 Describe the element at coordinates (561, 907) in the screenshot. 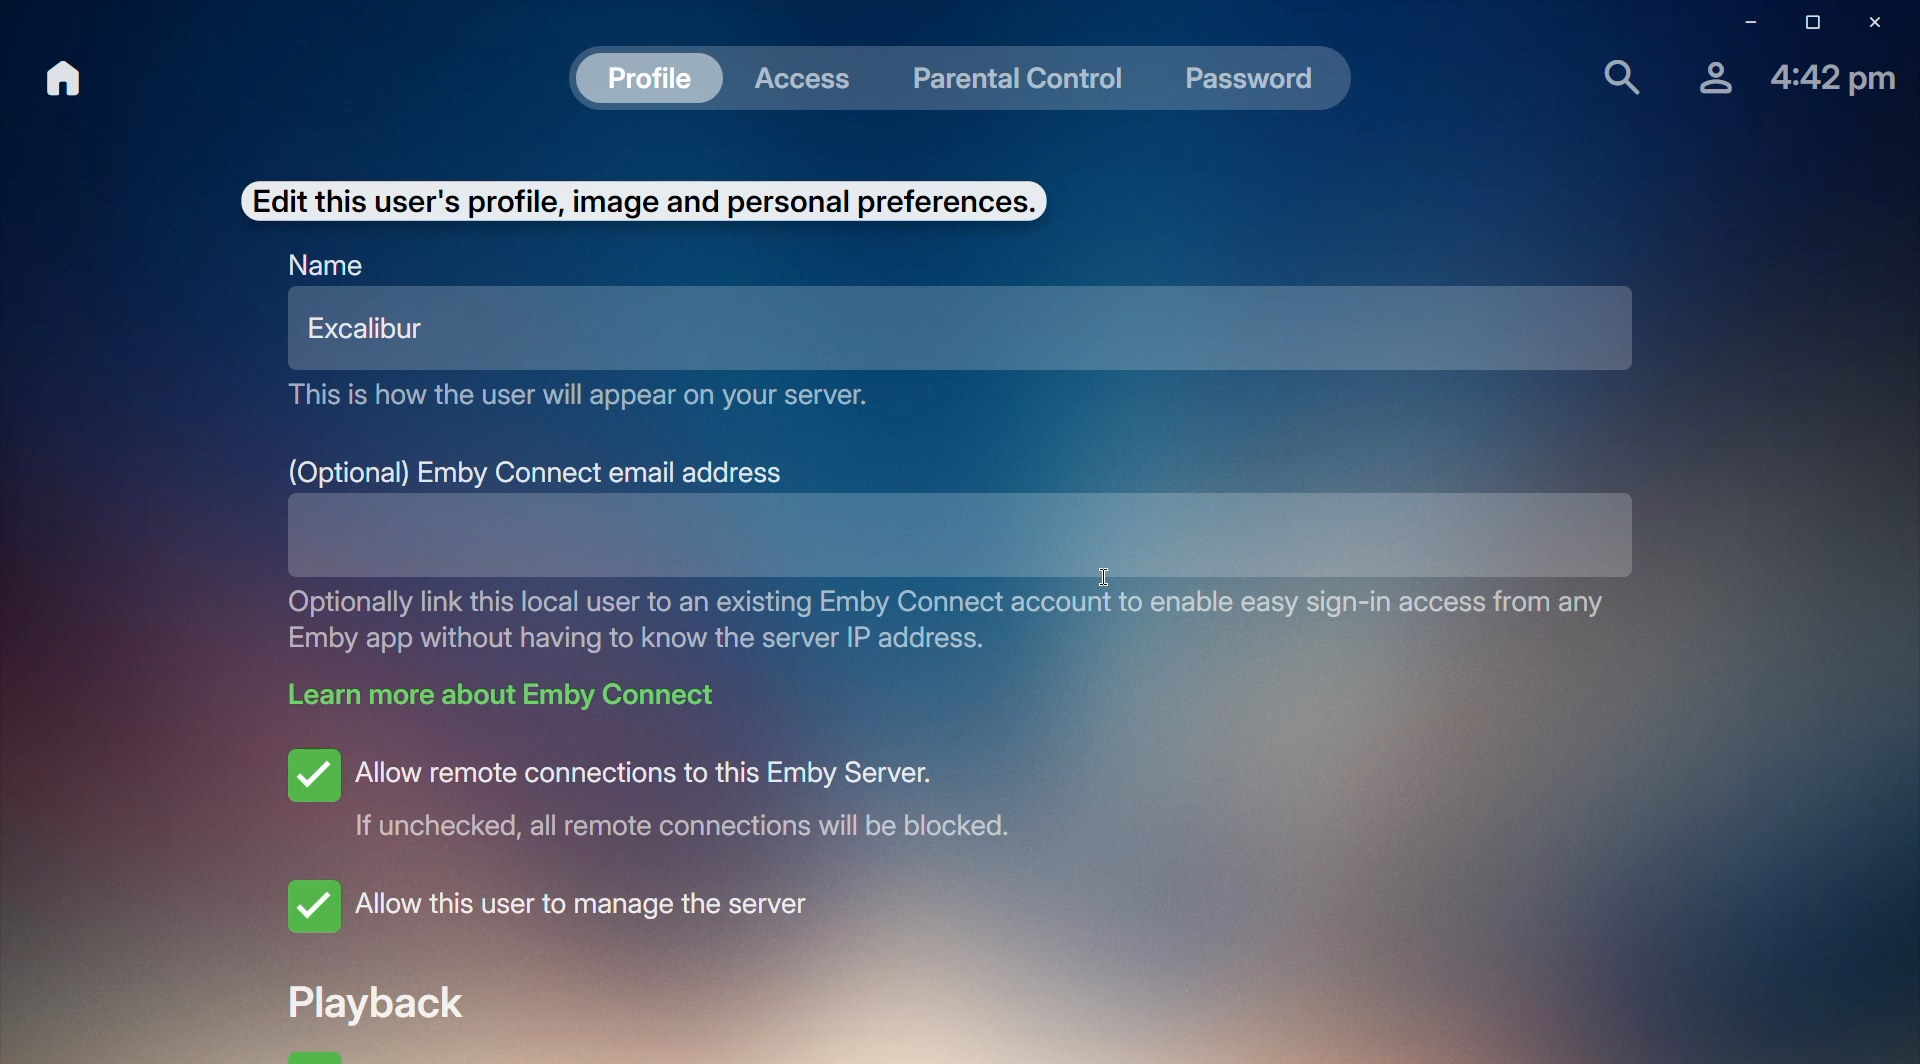

I see `Allow management` at that location.